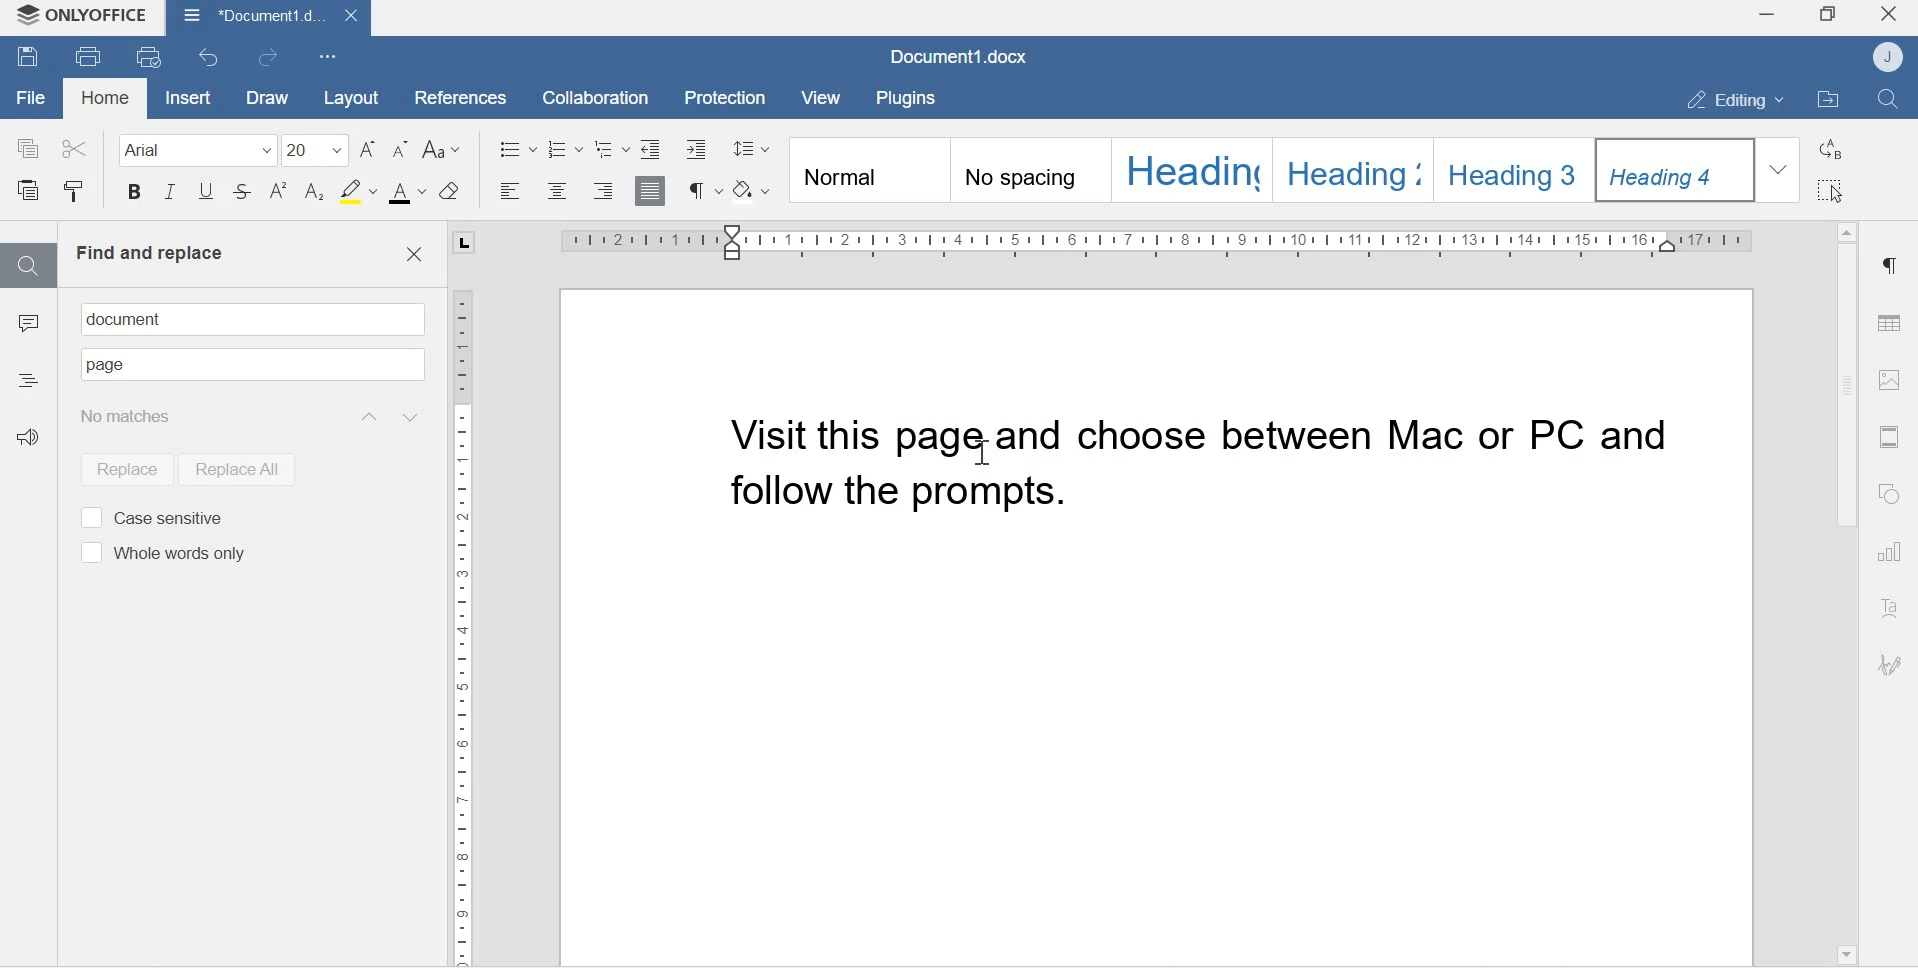 This screenshot has width=1918, height=968. I want to click on Copy style, so click(74, 192).